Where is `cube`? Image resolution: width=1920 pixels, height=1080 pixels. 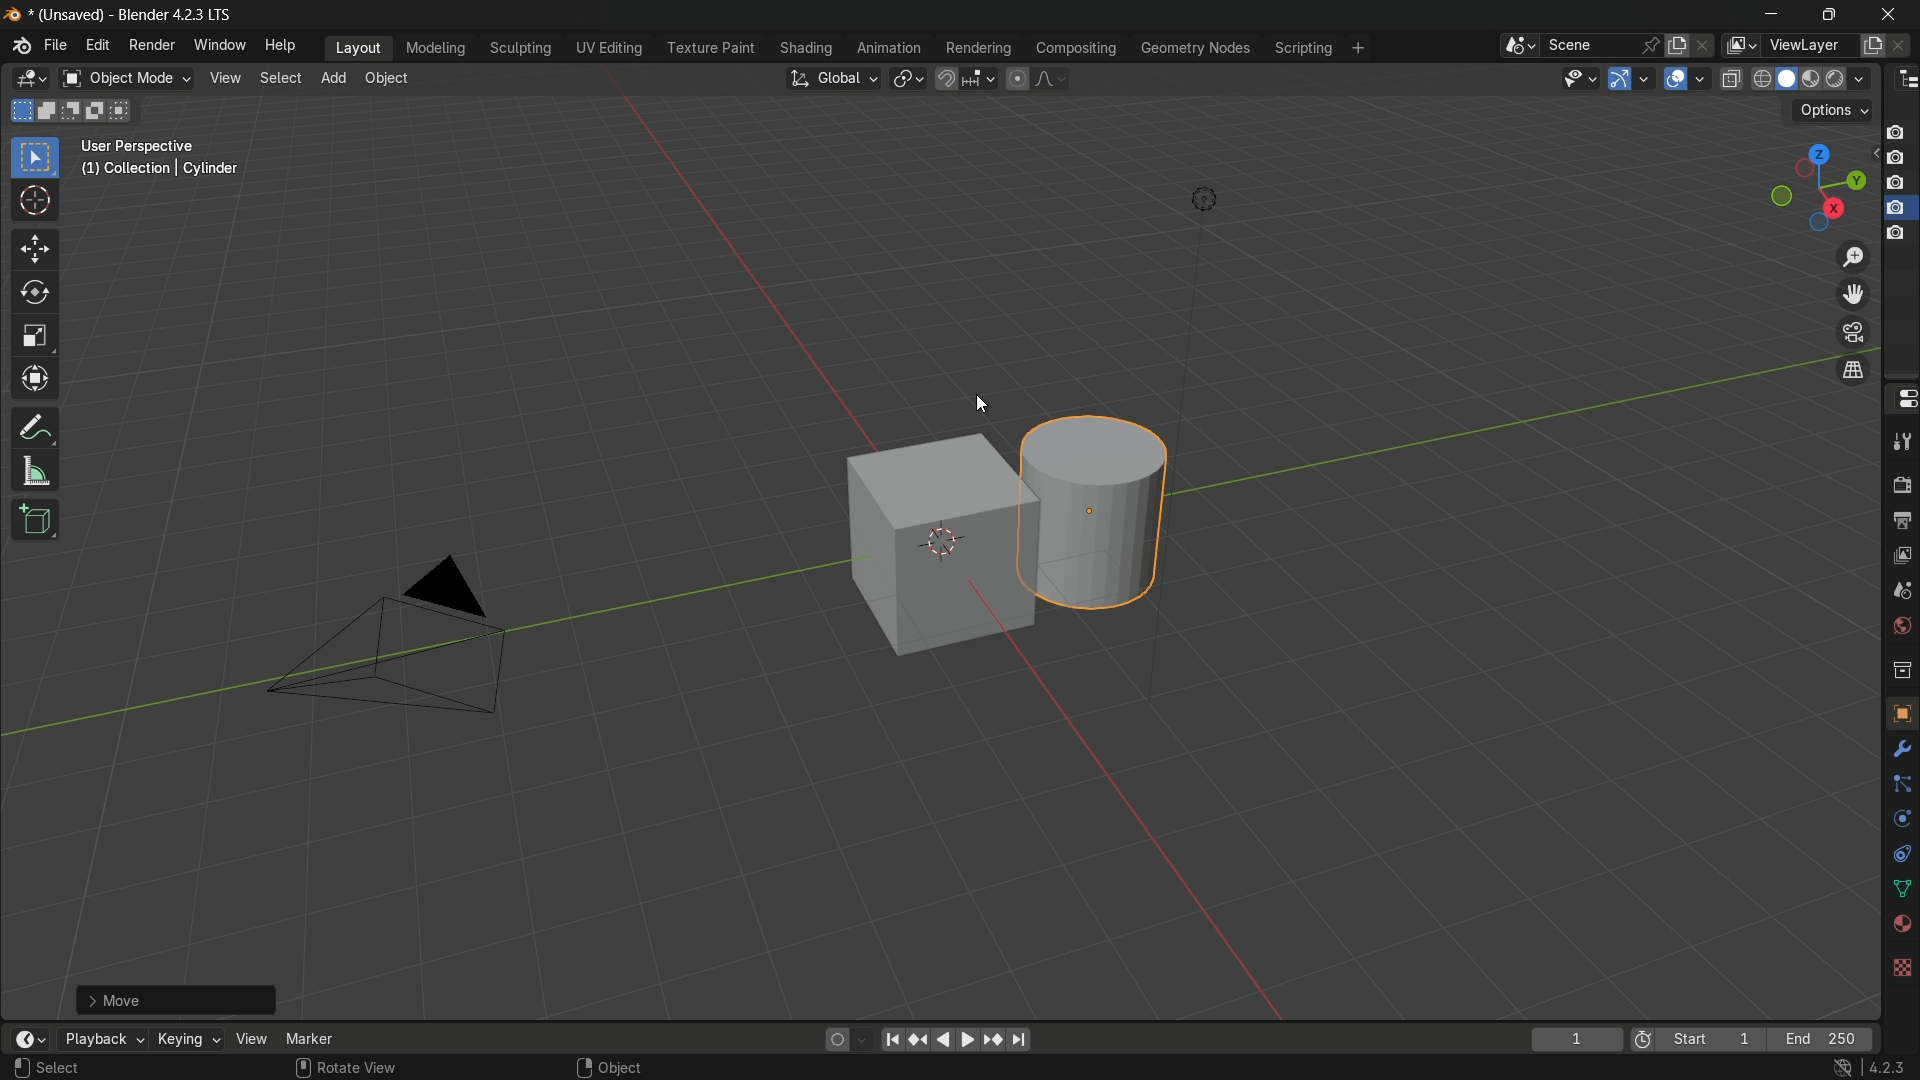
cube is located at coordinates (922, 548).